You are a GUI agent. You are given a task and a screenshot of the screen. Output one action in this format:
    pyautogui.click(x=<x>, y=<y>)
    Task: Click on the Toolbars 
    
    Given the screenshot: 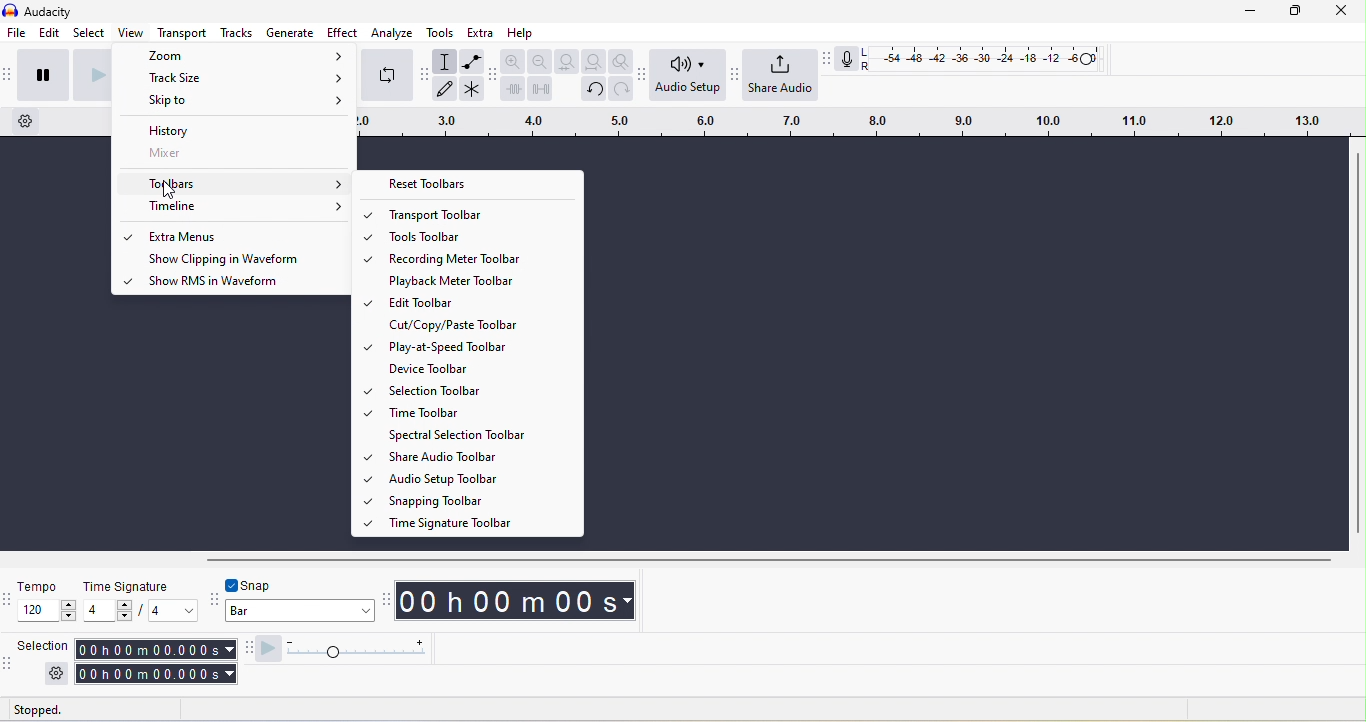 What is the action you would take?
    pyautogui.click(x=234, y=183)
    